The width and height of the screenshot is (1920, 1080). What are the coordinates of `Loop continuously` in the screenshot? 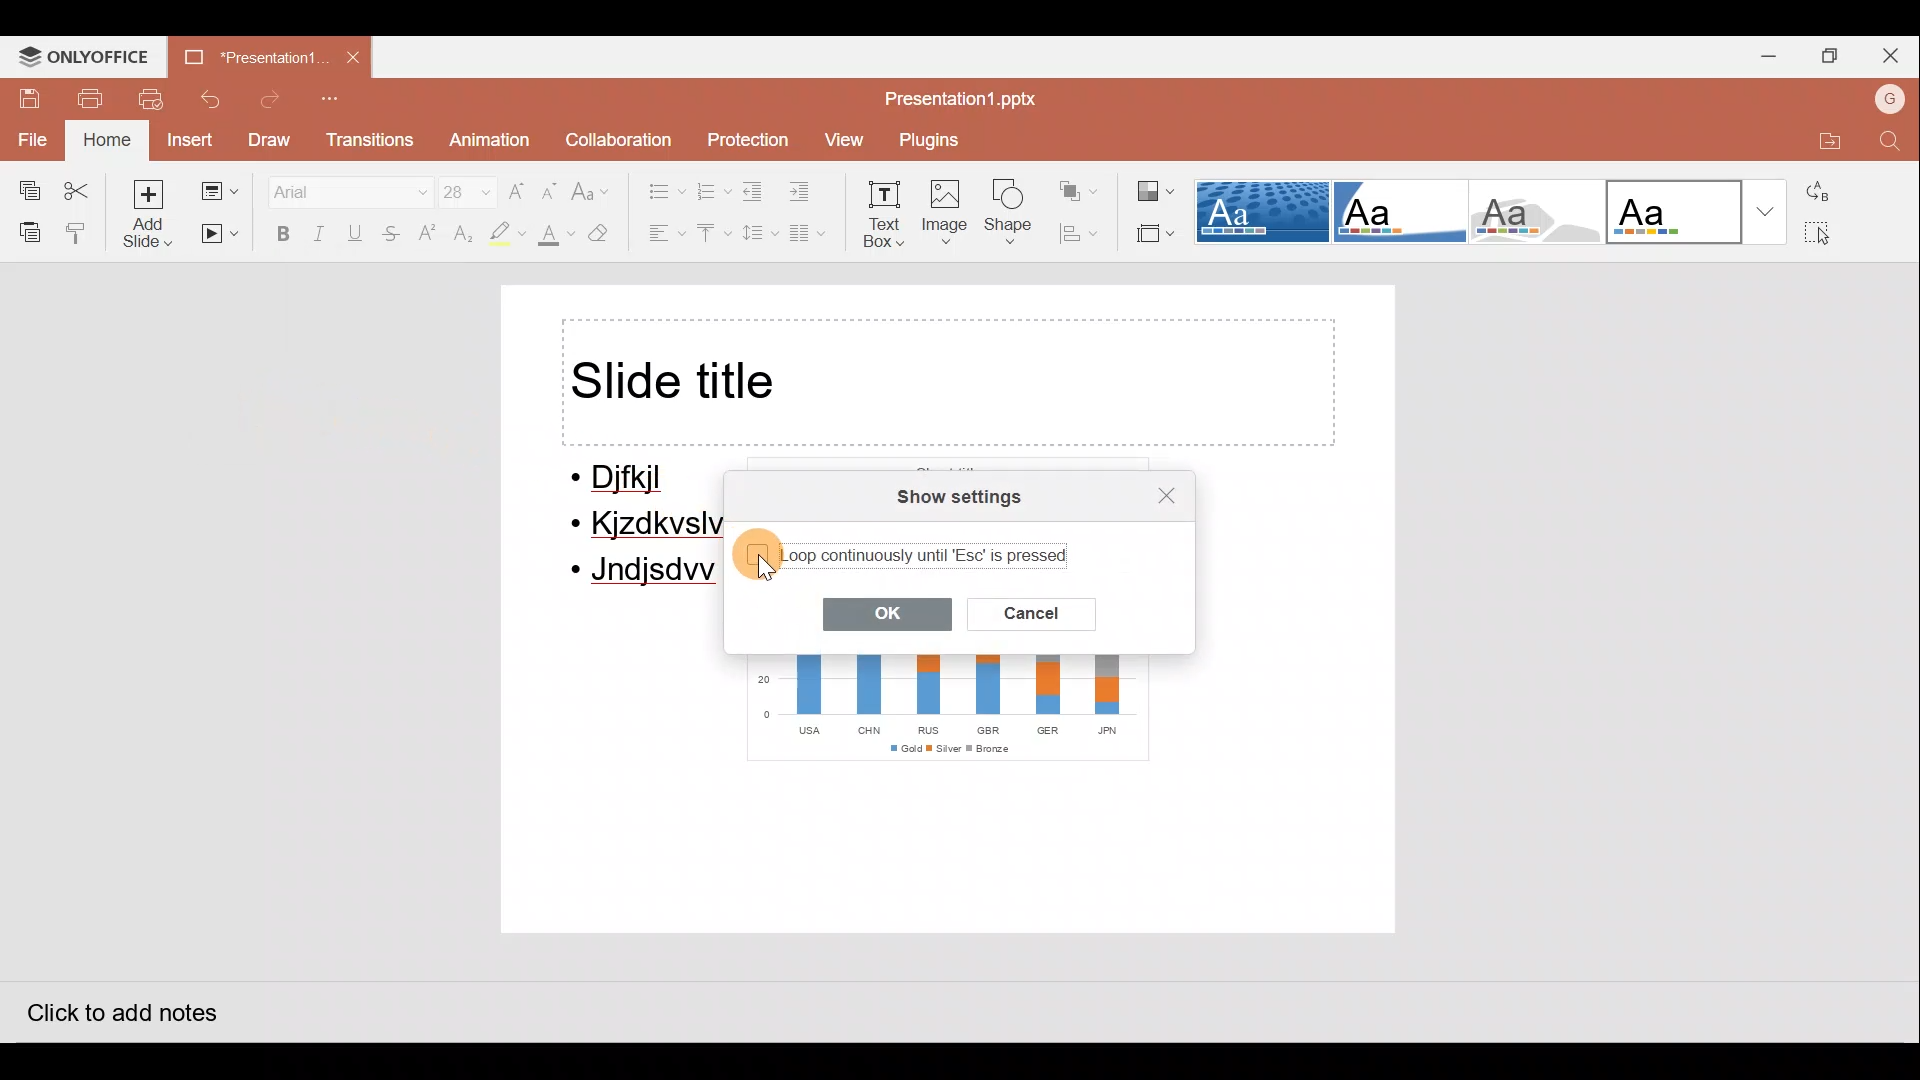 It's located at (925, 553).